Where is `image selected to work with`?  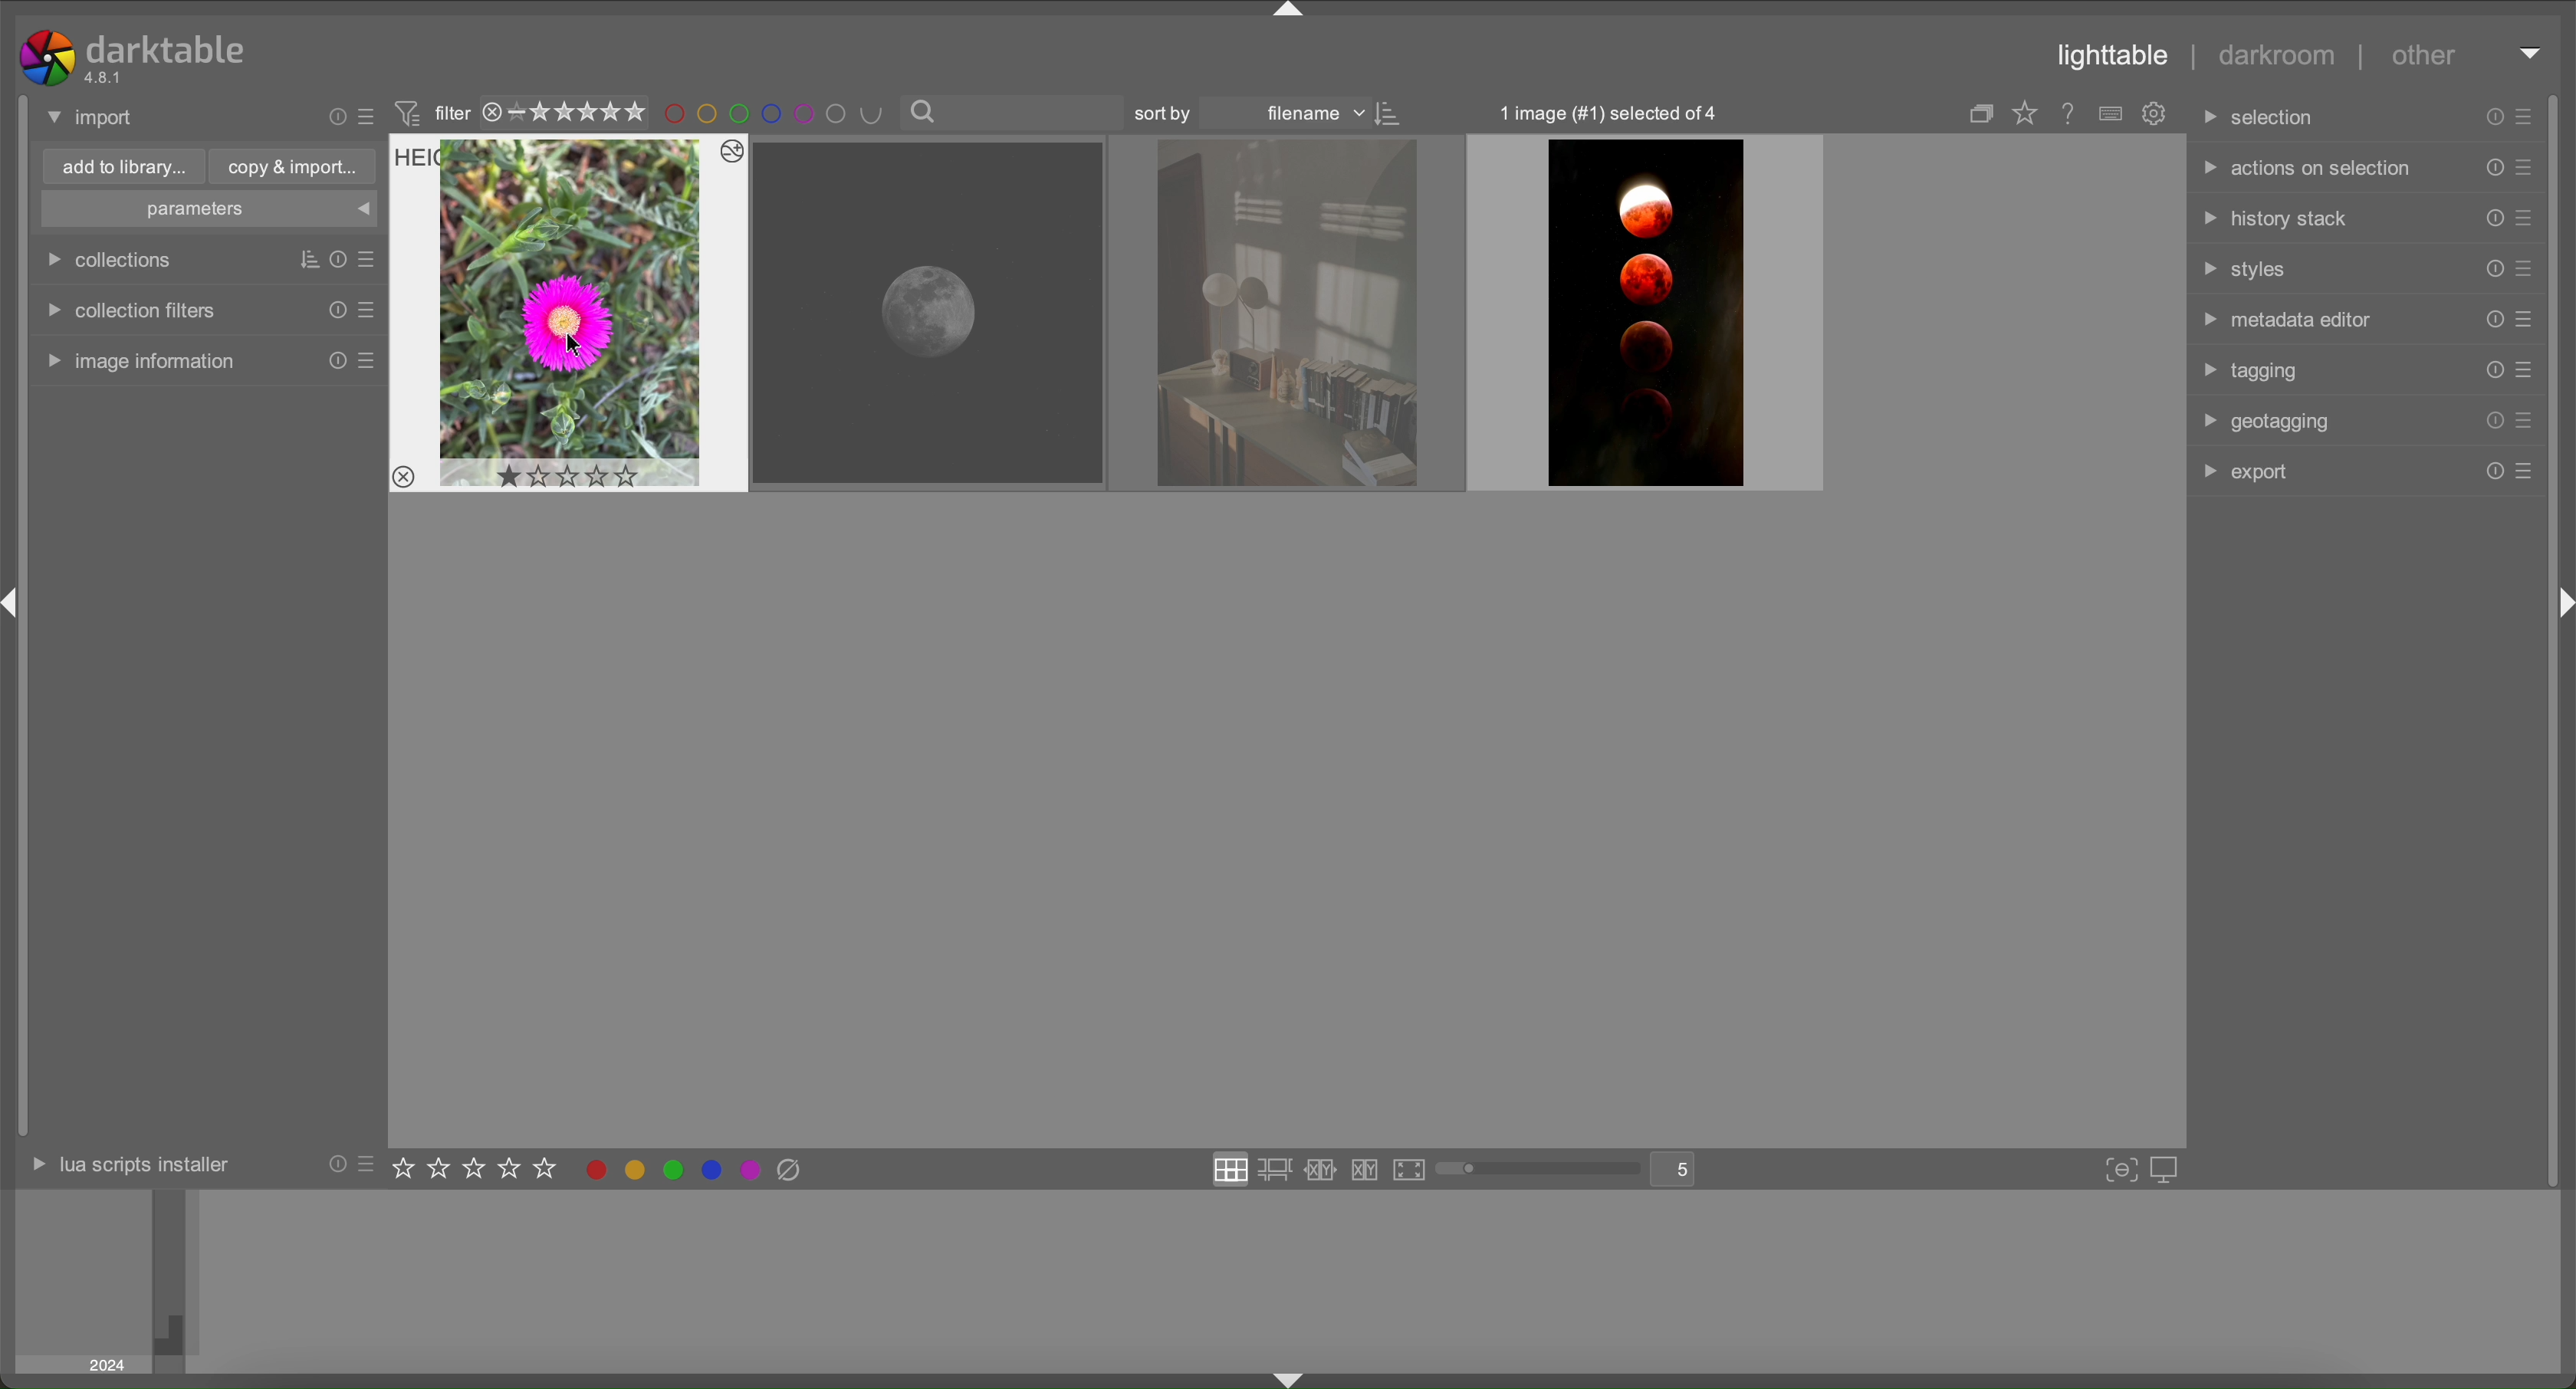 image selected to work with is located at coordinates (570, 313).